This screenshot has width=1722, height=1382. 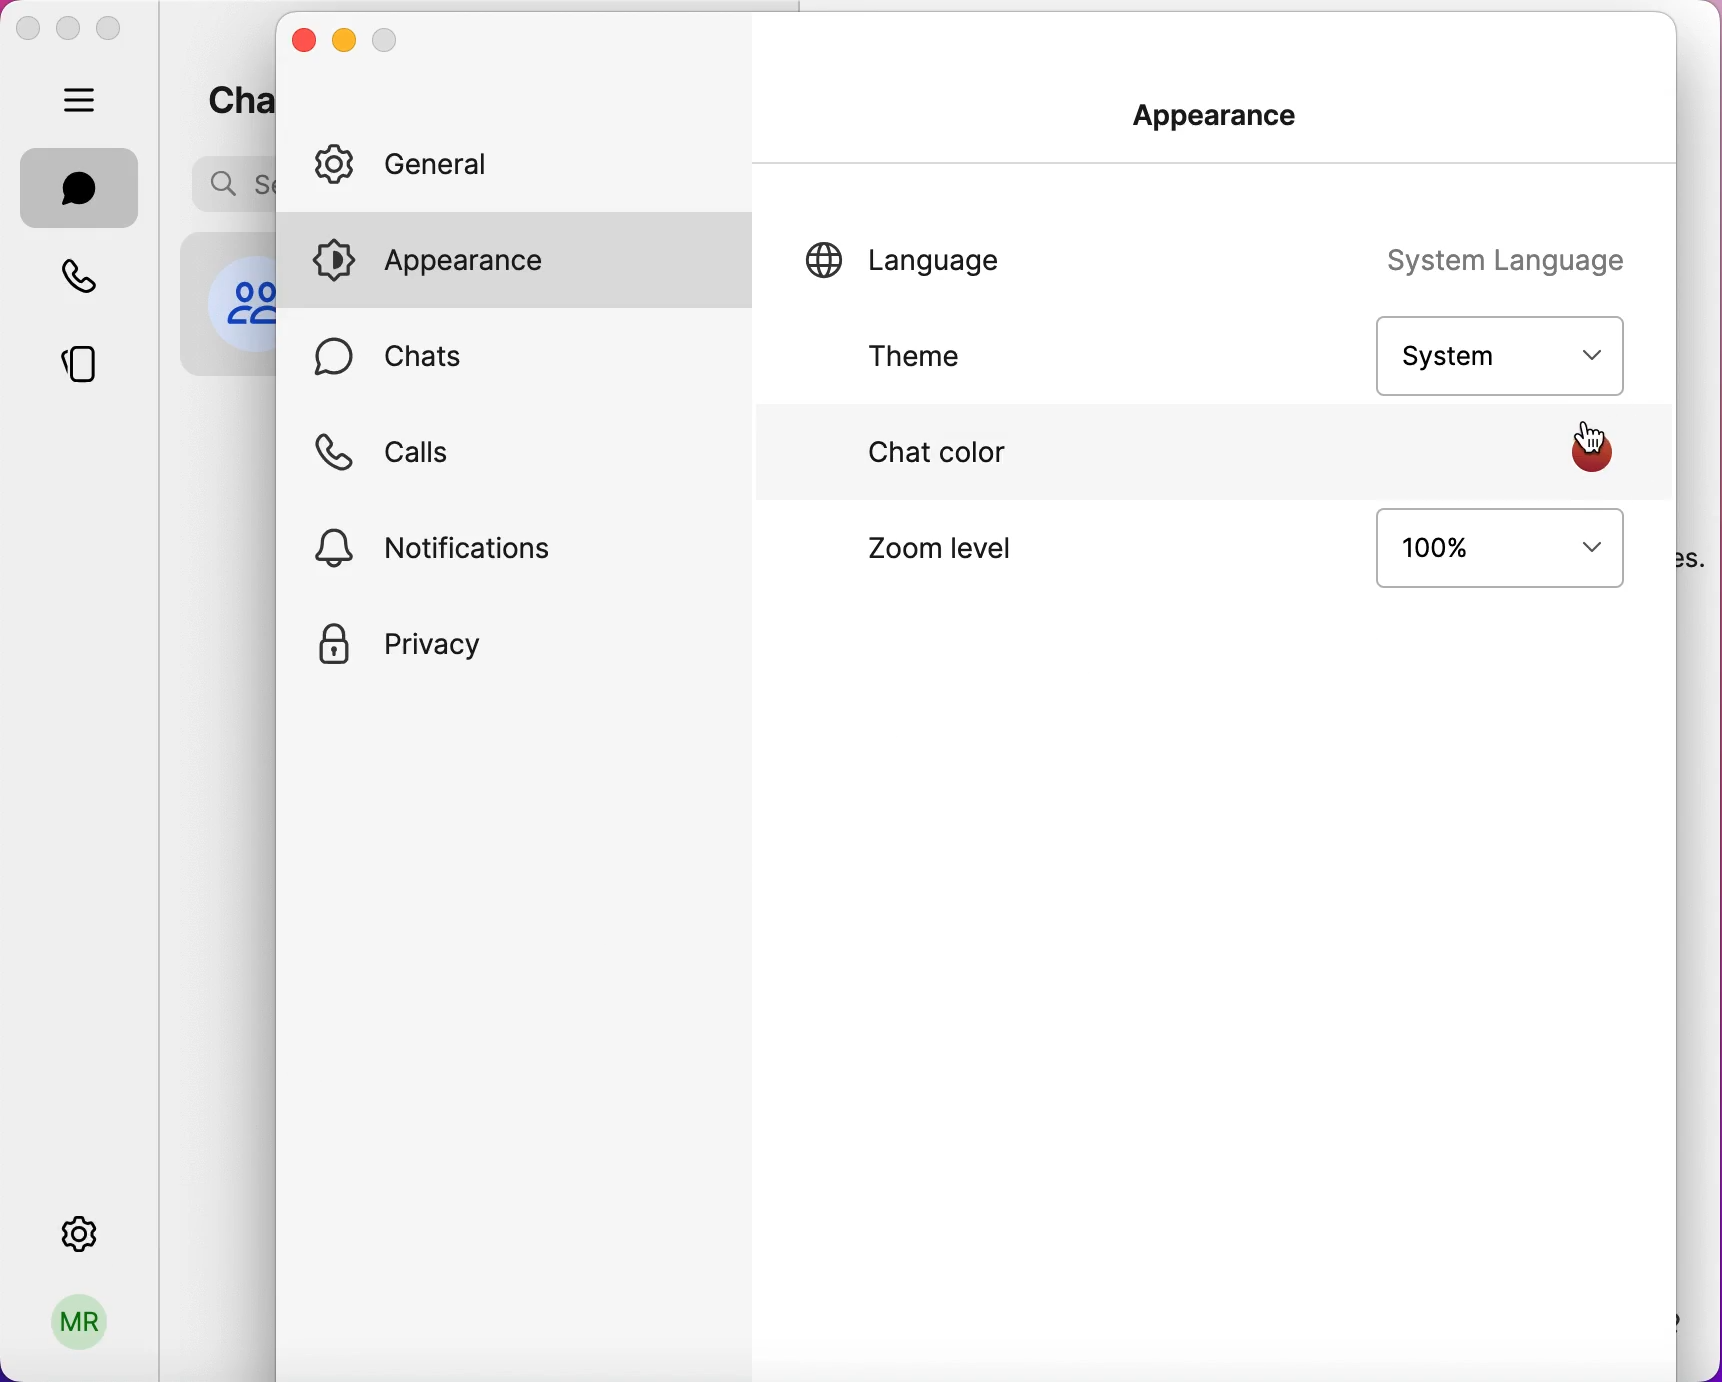 I want to click on appearance, so click(x=1228, y=125).